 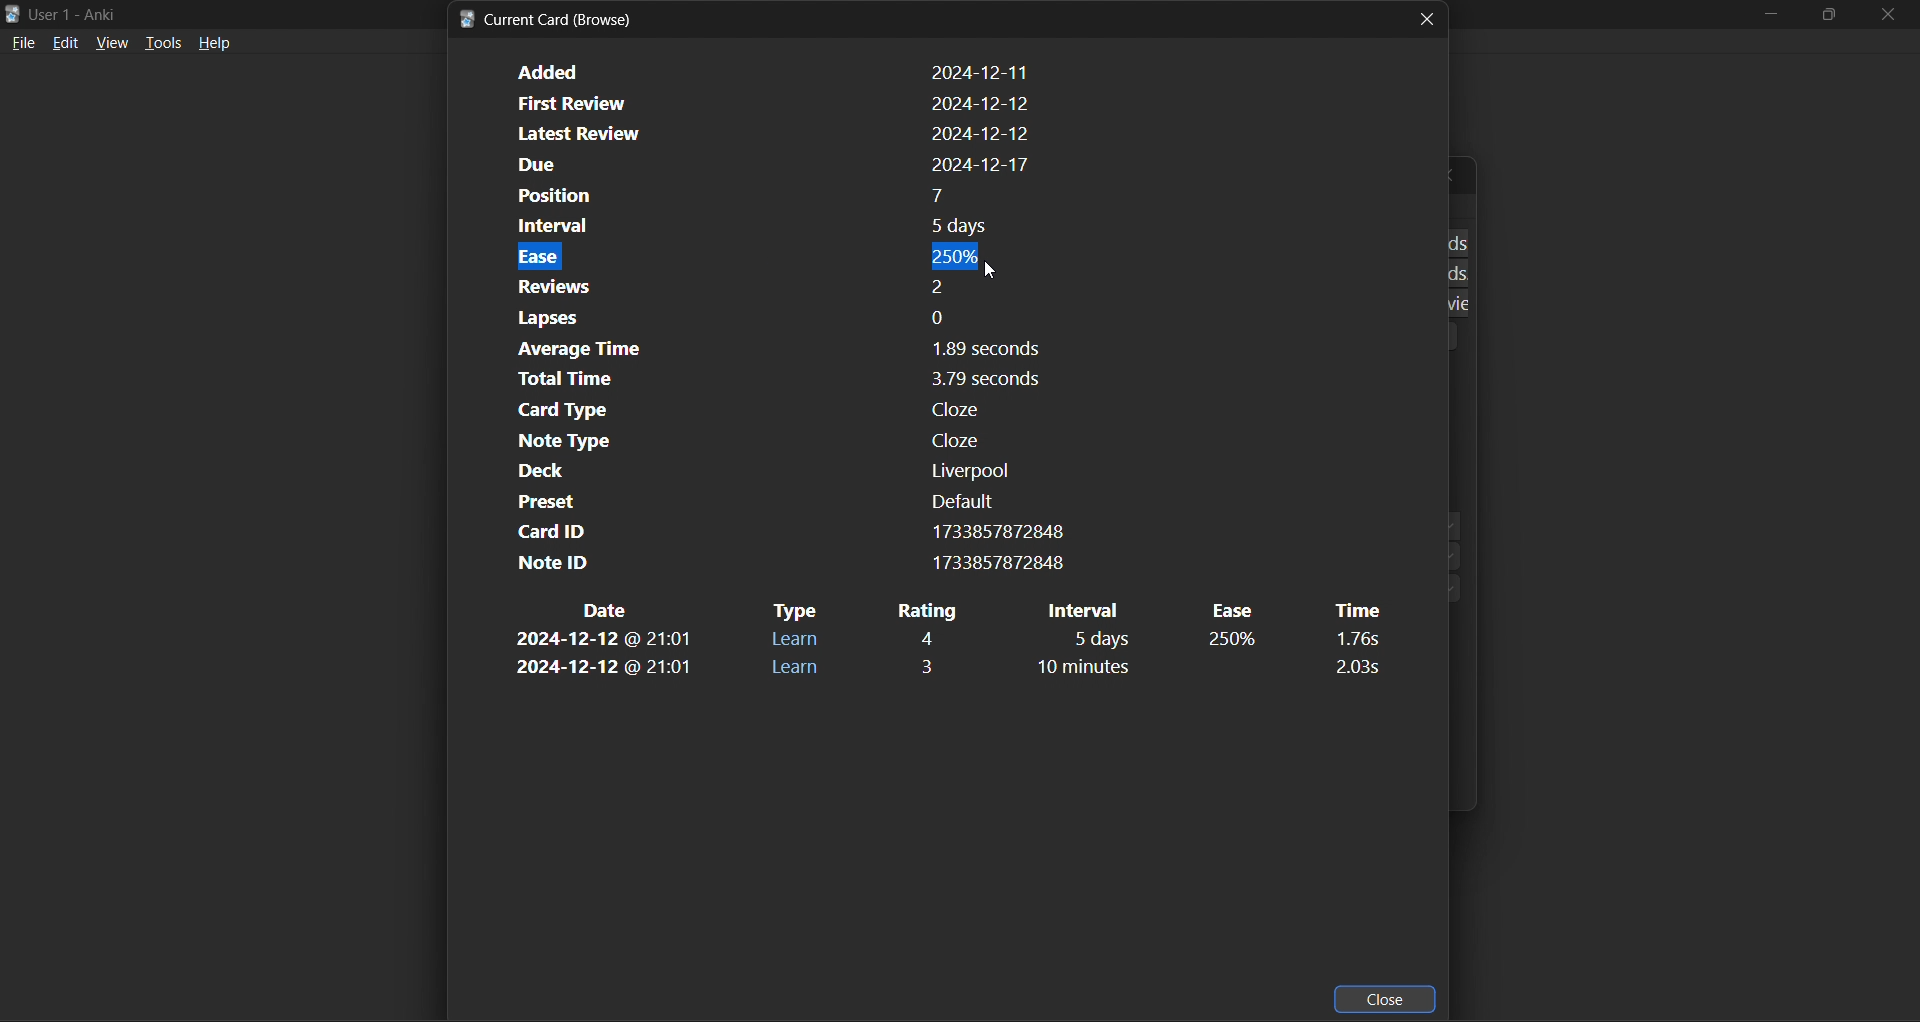 What do you see at coordinates (758, 501) in the screenshot?
I see `card preset` at bounding box center [758, 501].